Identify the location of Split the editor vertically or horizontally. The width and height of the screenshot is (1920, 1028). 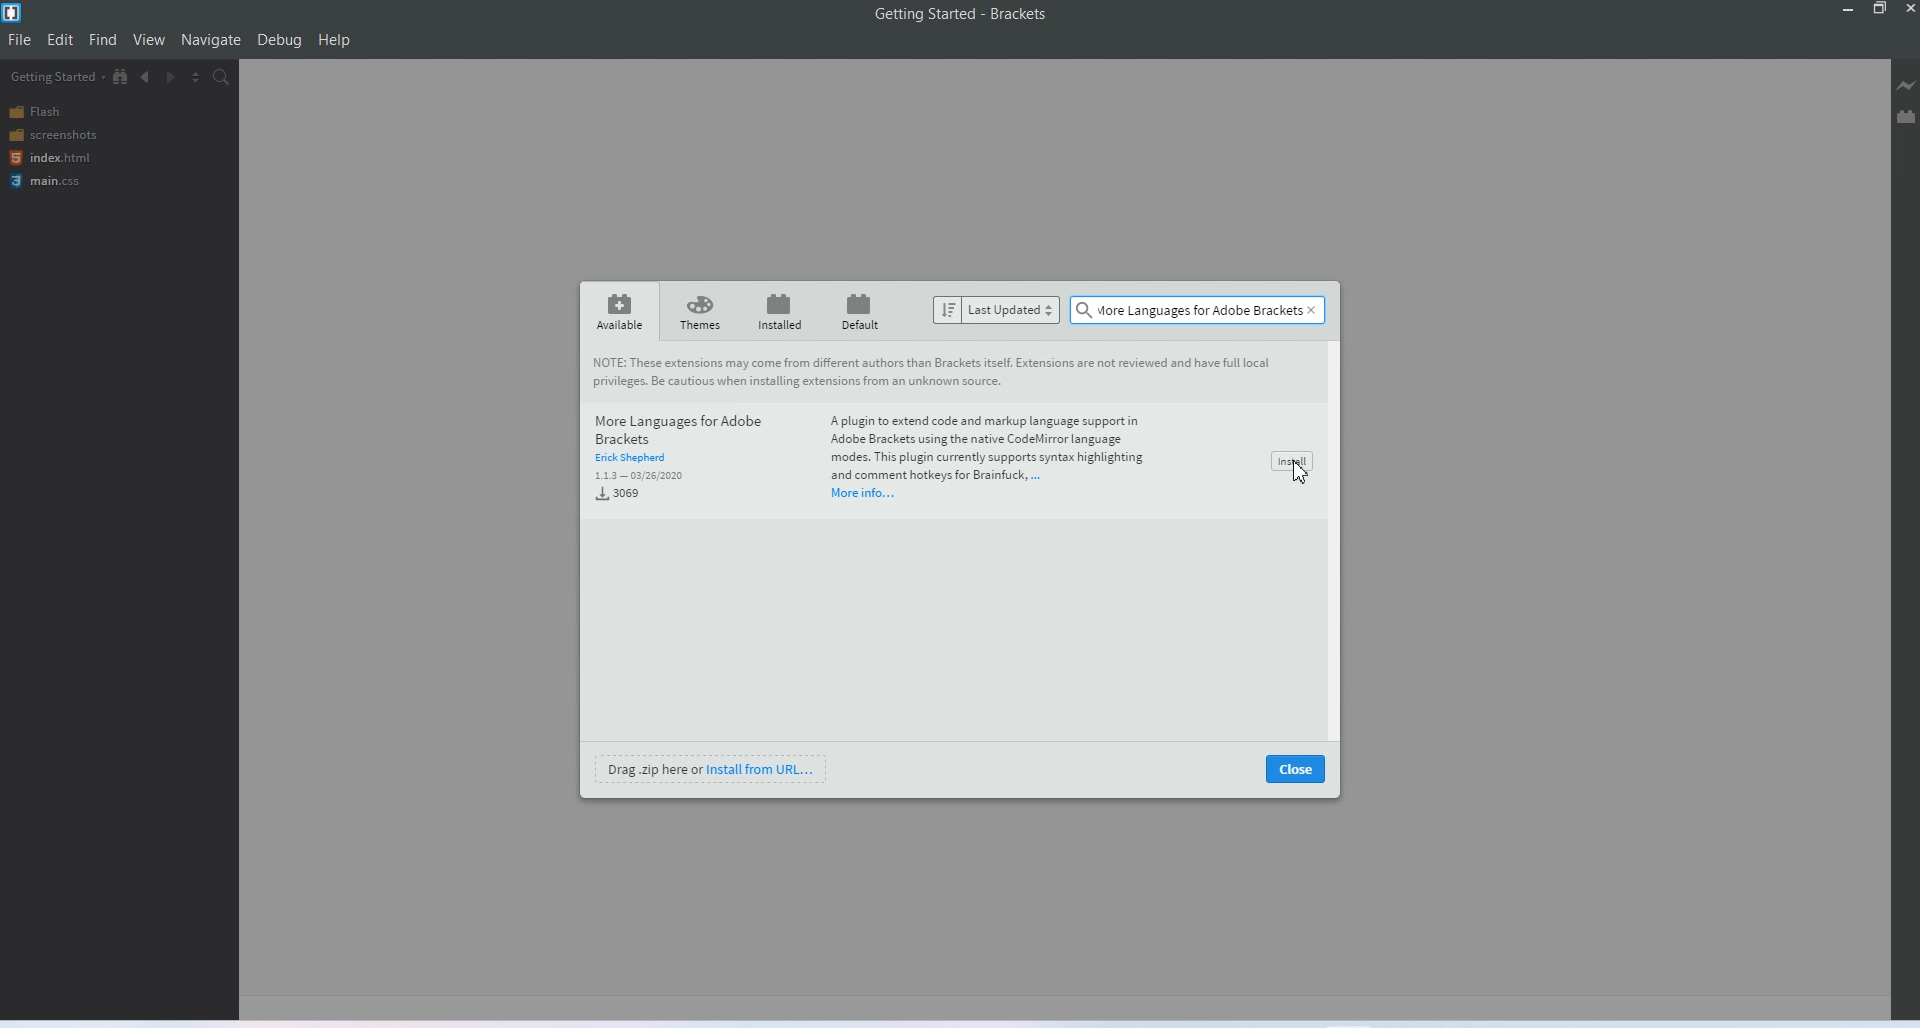
(195, 78).